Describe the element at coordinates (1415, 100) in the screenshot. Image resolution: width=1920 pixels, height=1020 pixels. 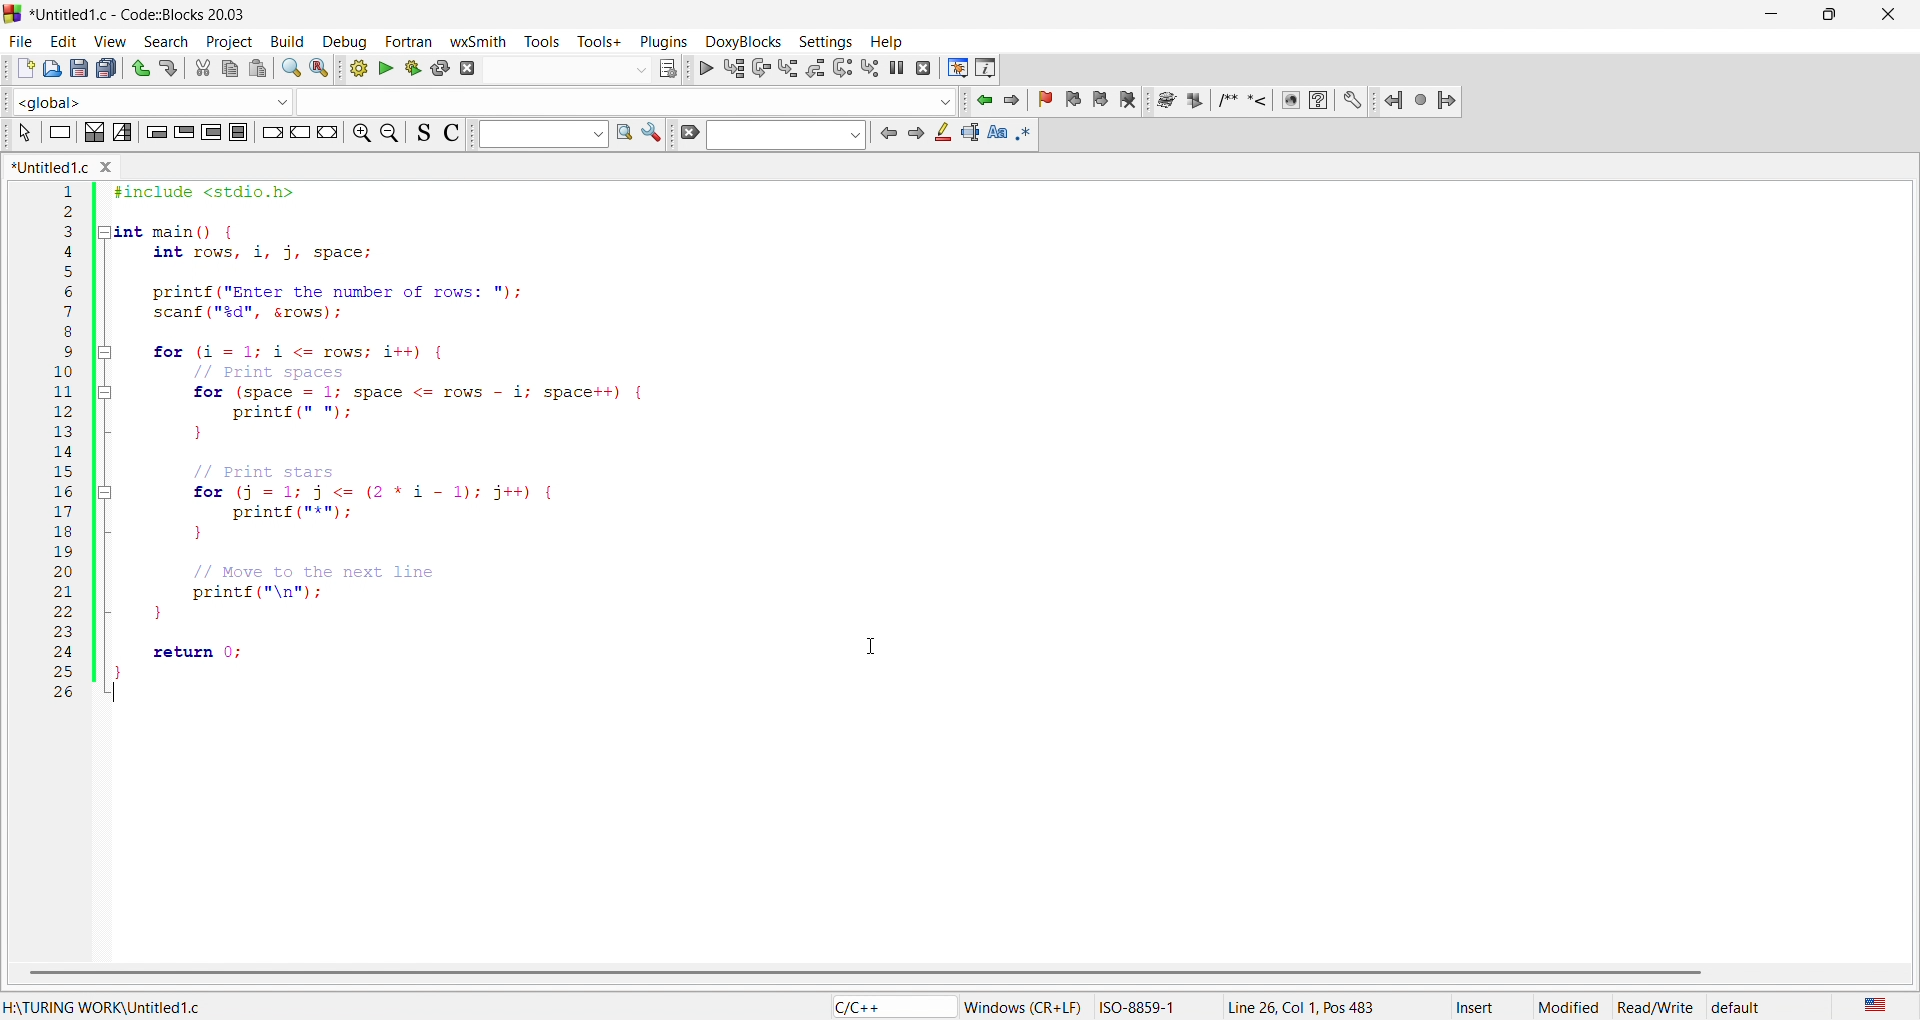
I see `jump icon` at that location.